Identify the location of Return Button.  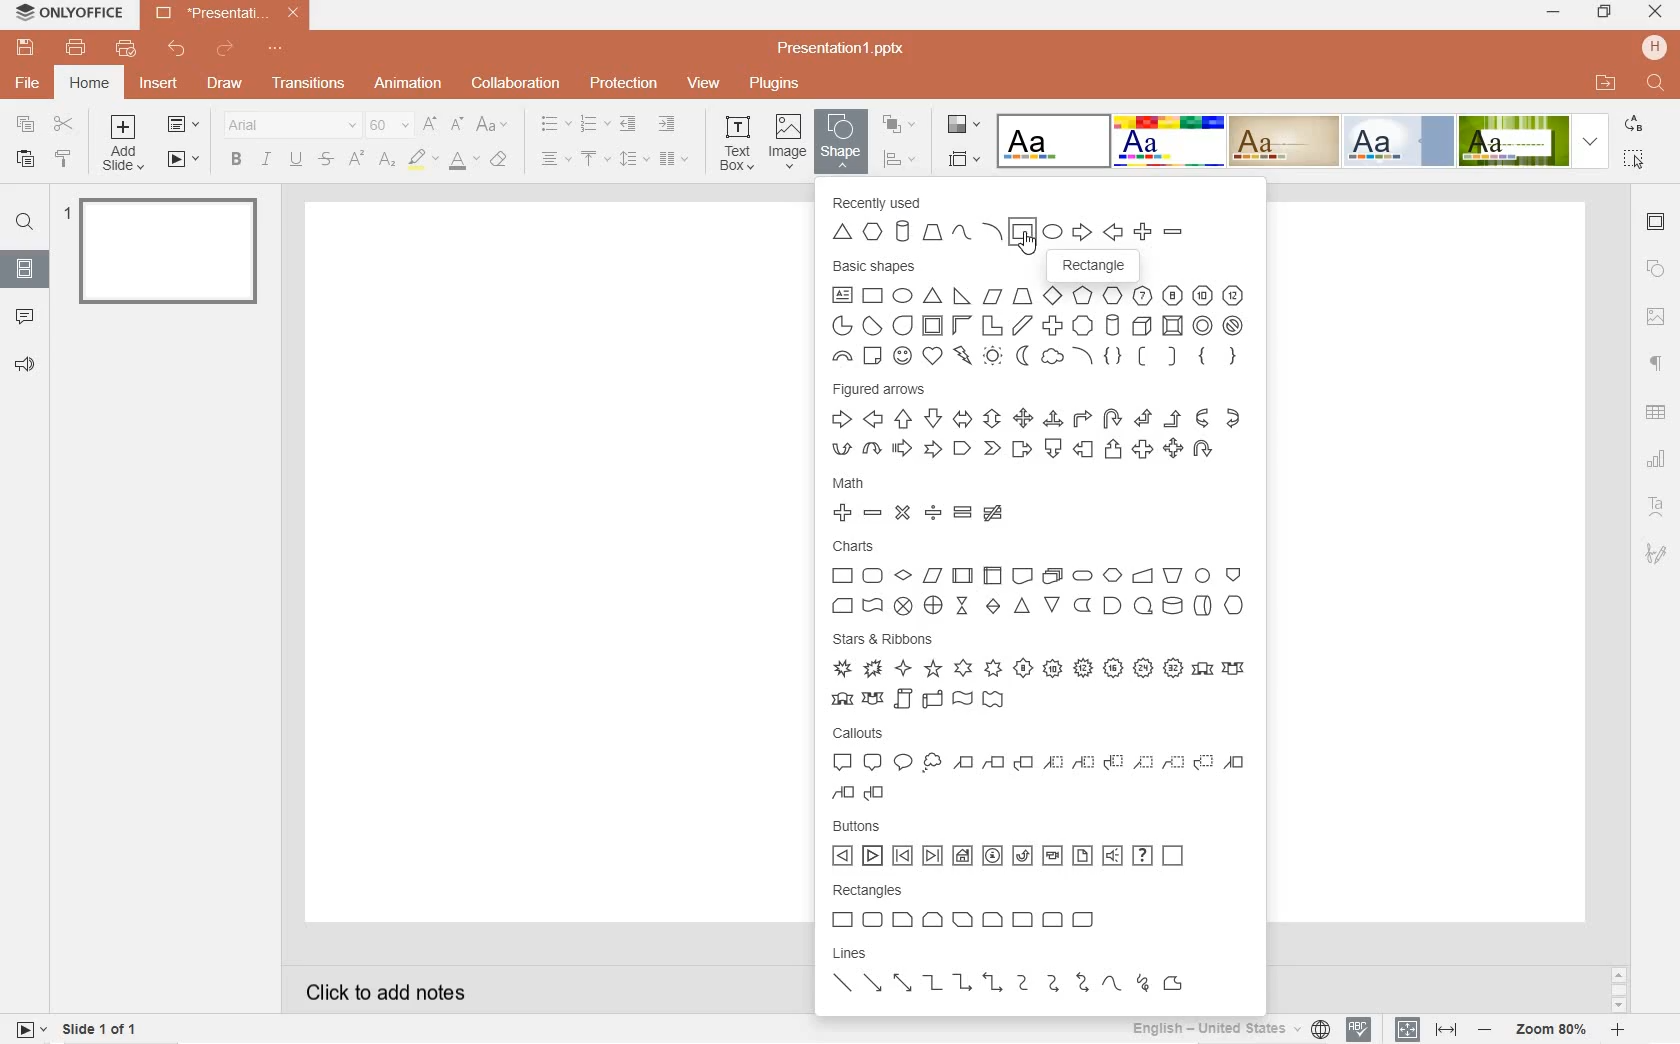
(1023, 856).